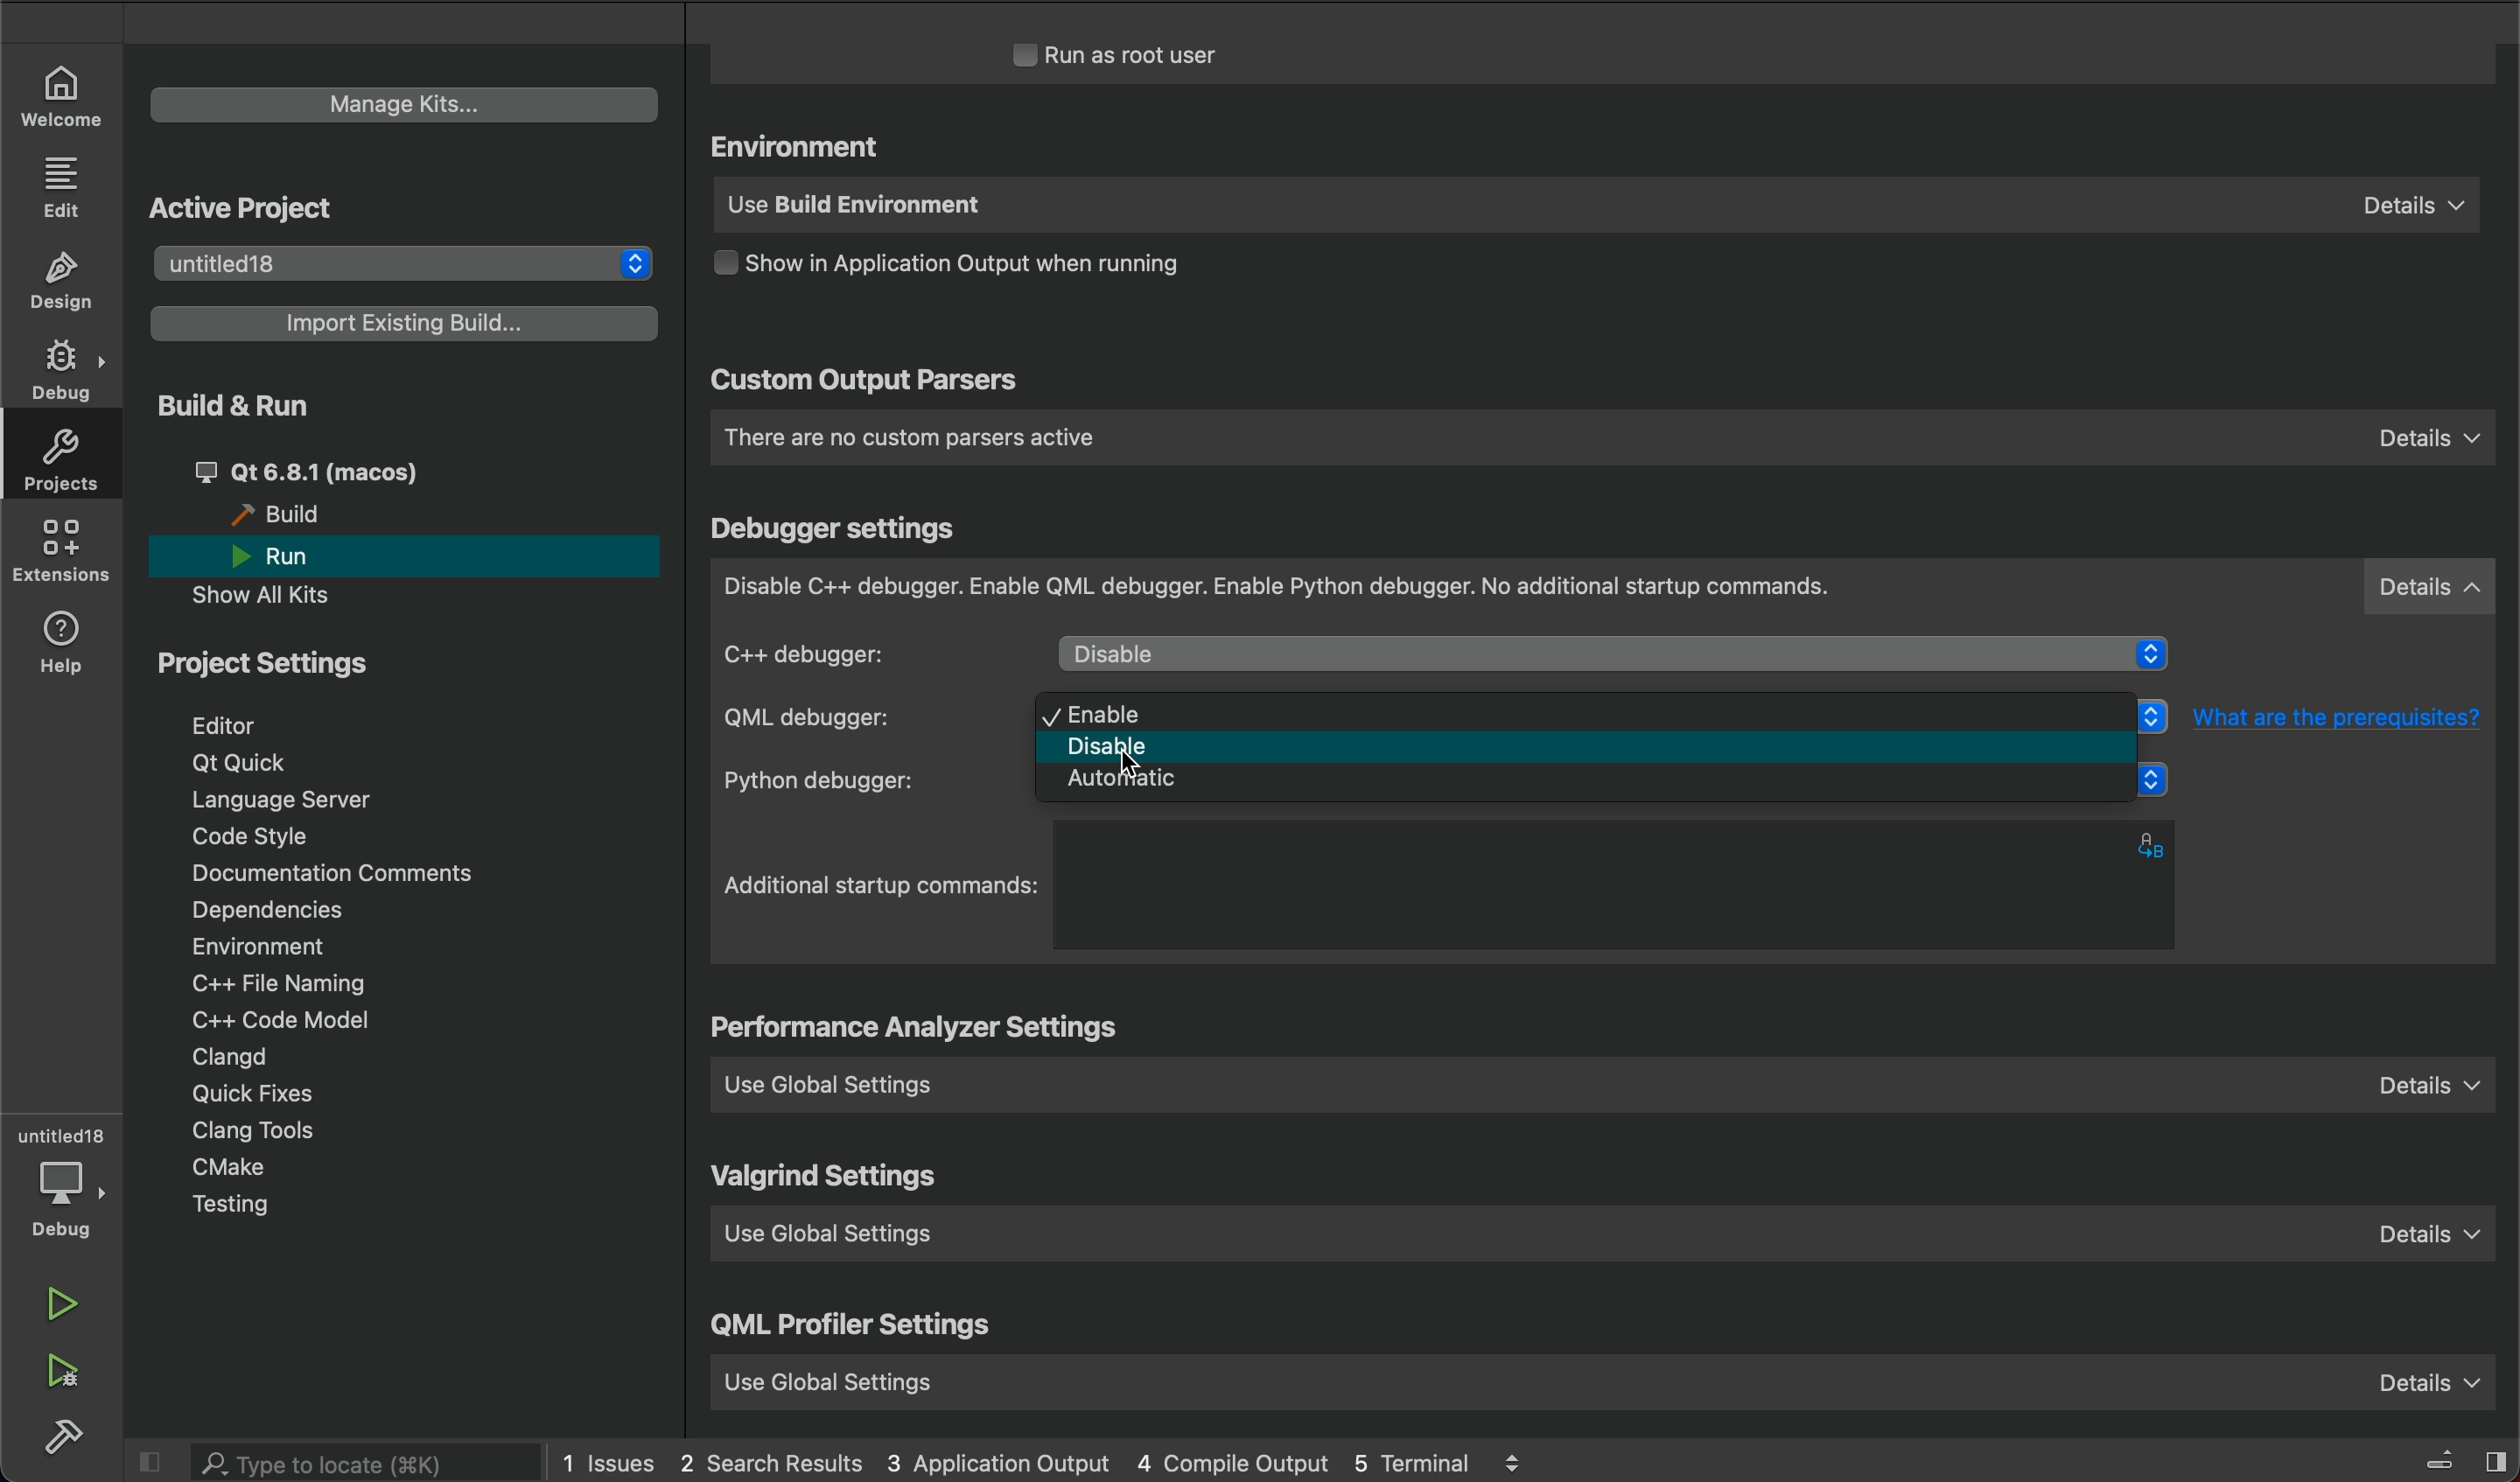 Image resolution: width=2520 pixels, height=1482 pixels. Describe the element at coordinates (864, 383) in the screenshot. I see `custom` at that location.